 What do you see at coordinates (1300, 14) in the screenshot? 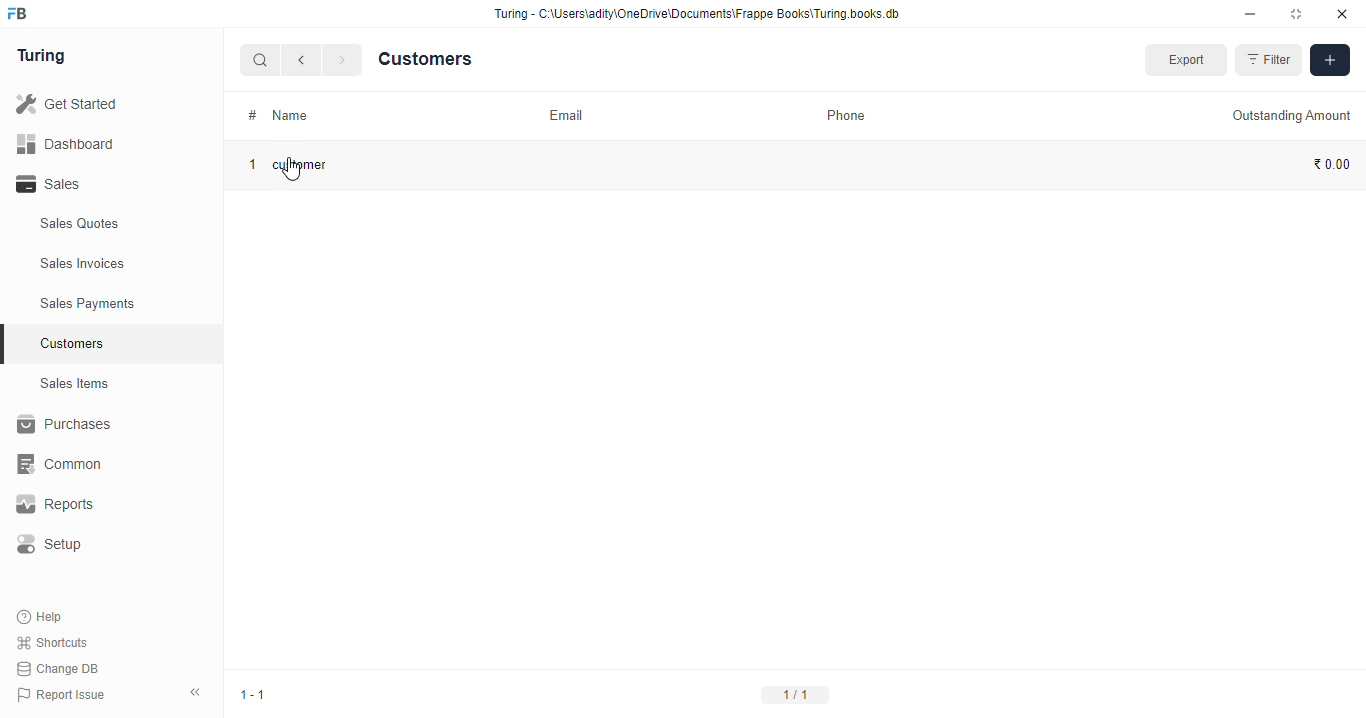
I see `maximise` at bounding box center [1300, 14].